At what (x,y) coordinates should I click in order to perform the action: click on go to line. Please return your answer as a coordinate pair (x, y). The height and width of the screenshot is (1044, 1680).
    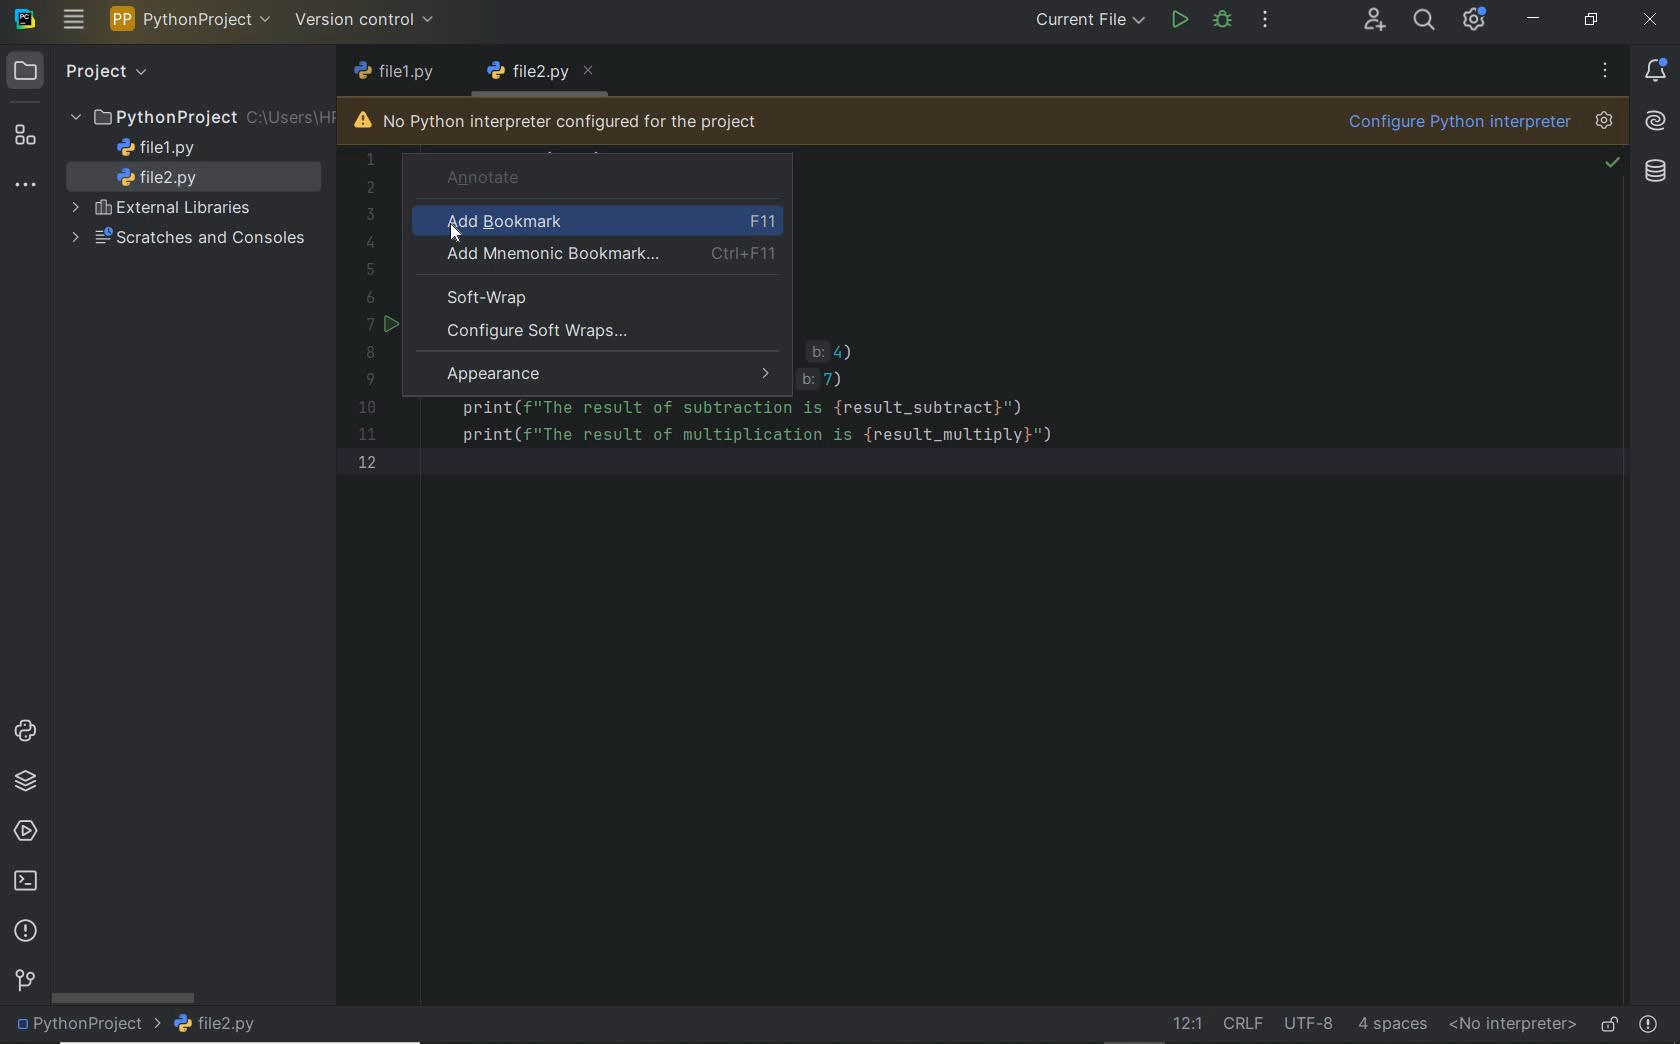
    Looking at the image, I should click on (1186, 1024).